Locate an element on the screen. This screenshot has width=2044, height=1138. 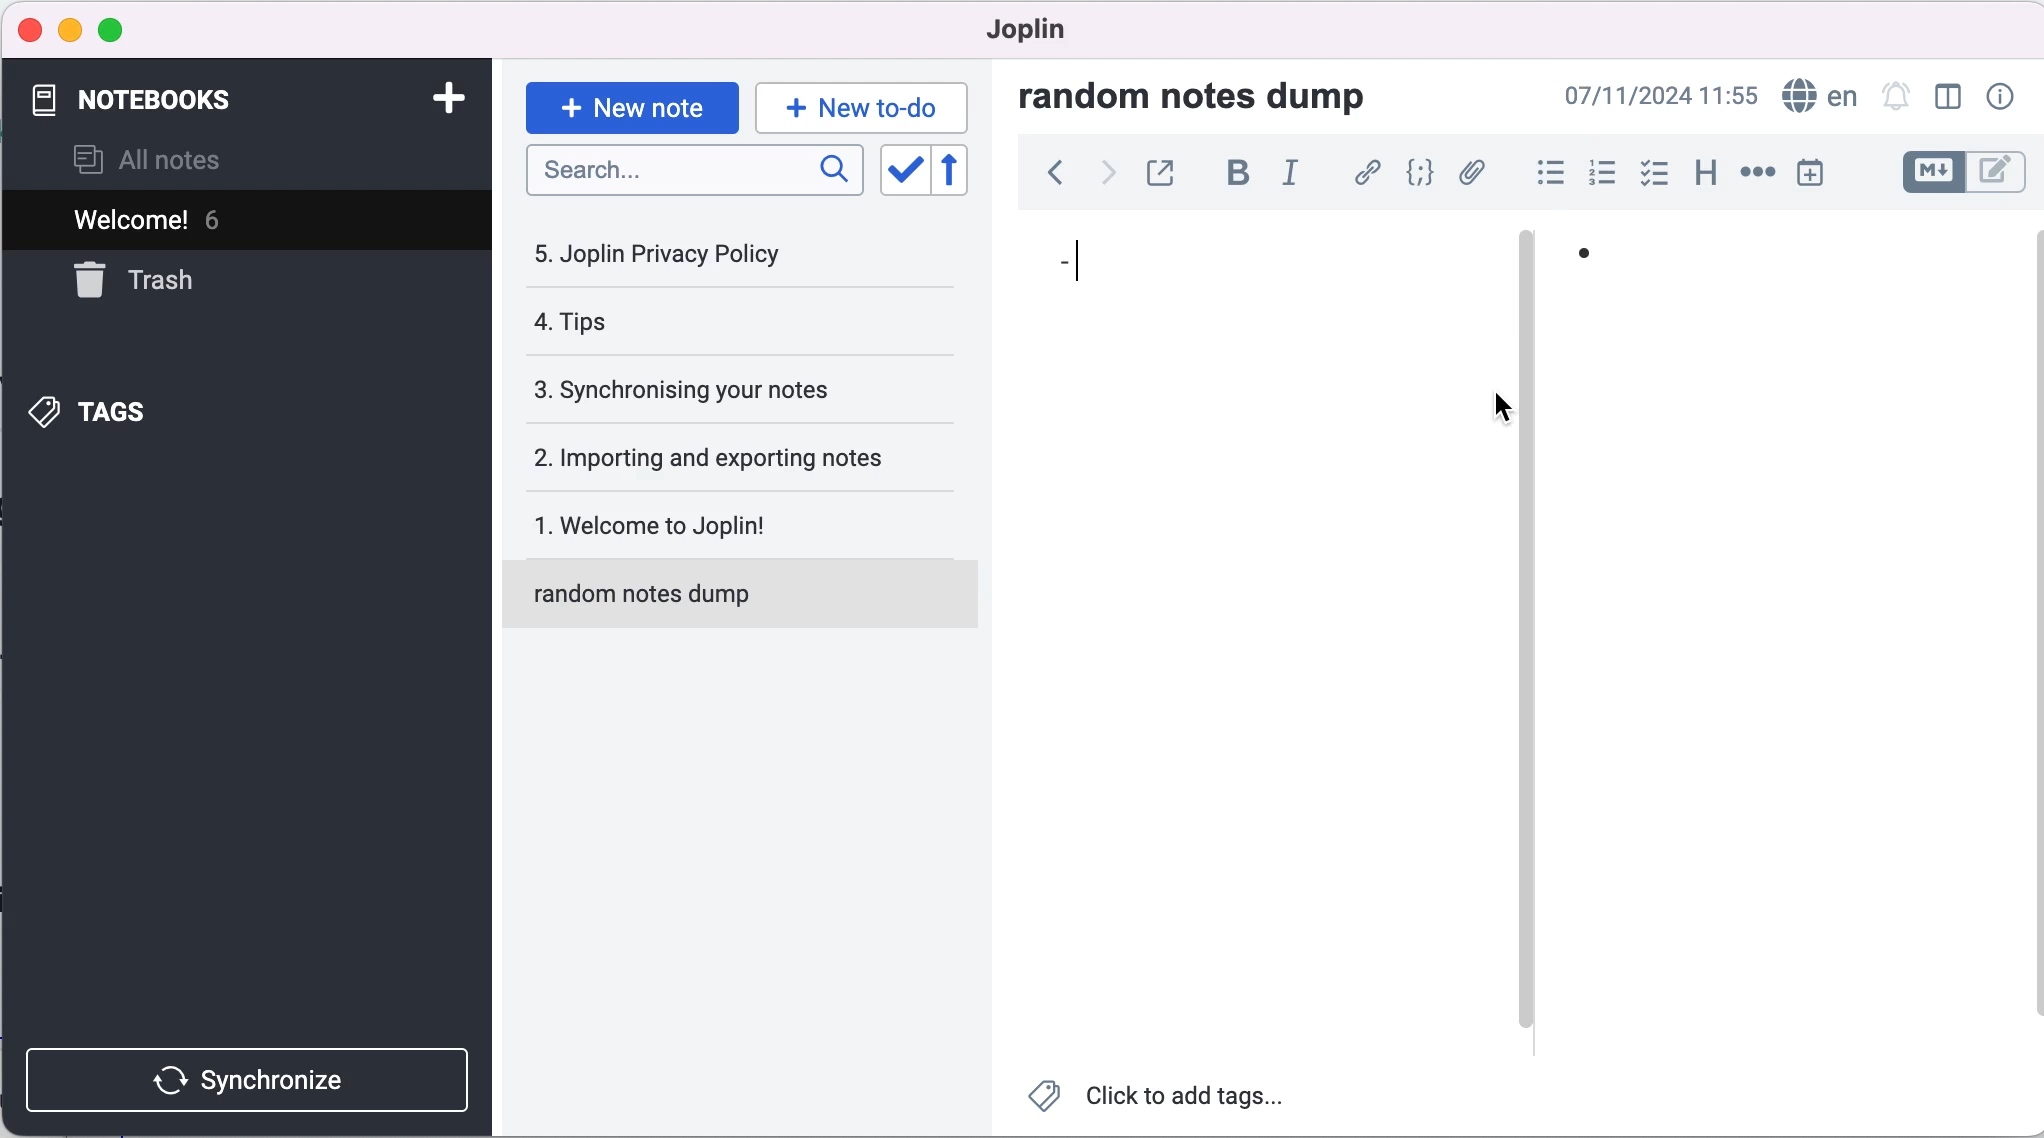
new to-do is located at coordinates (865, 106).